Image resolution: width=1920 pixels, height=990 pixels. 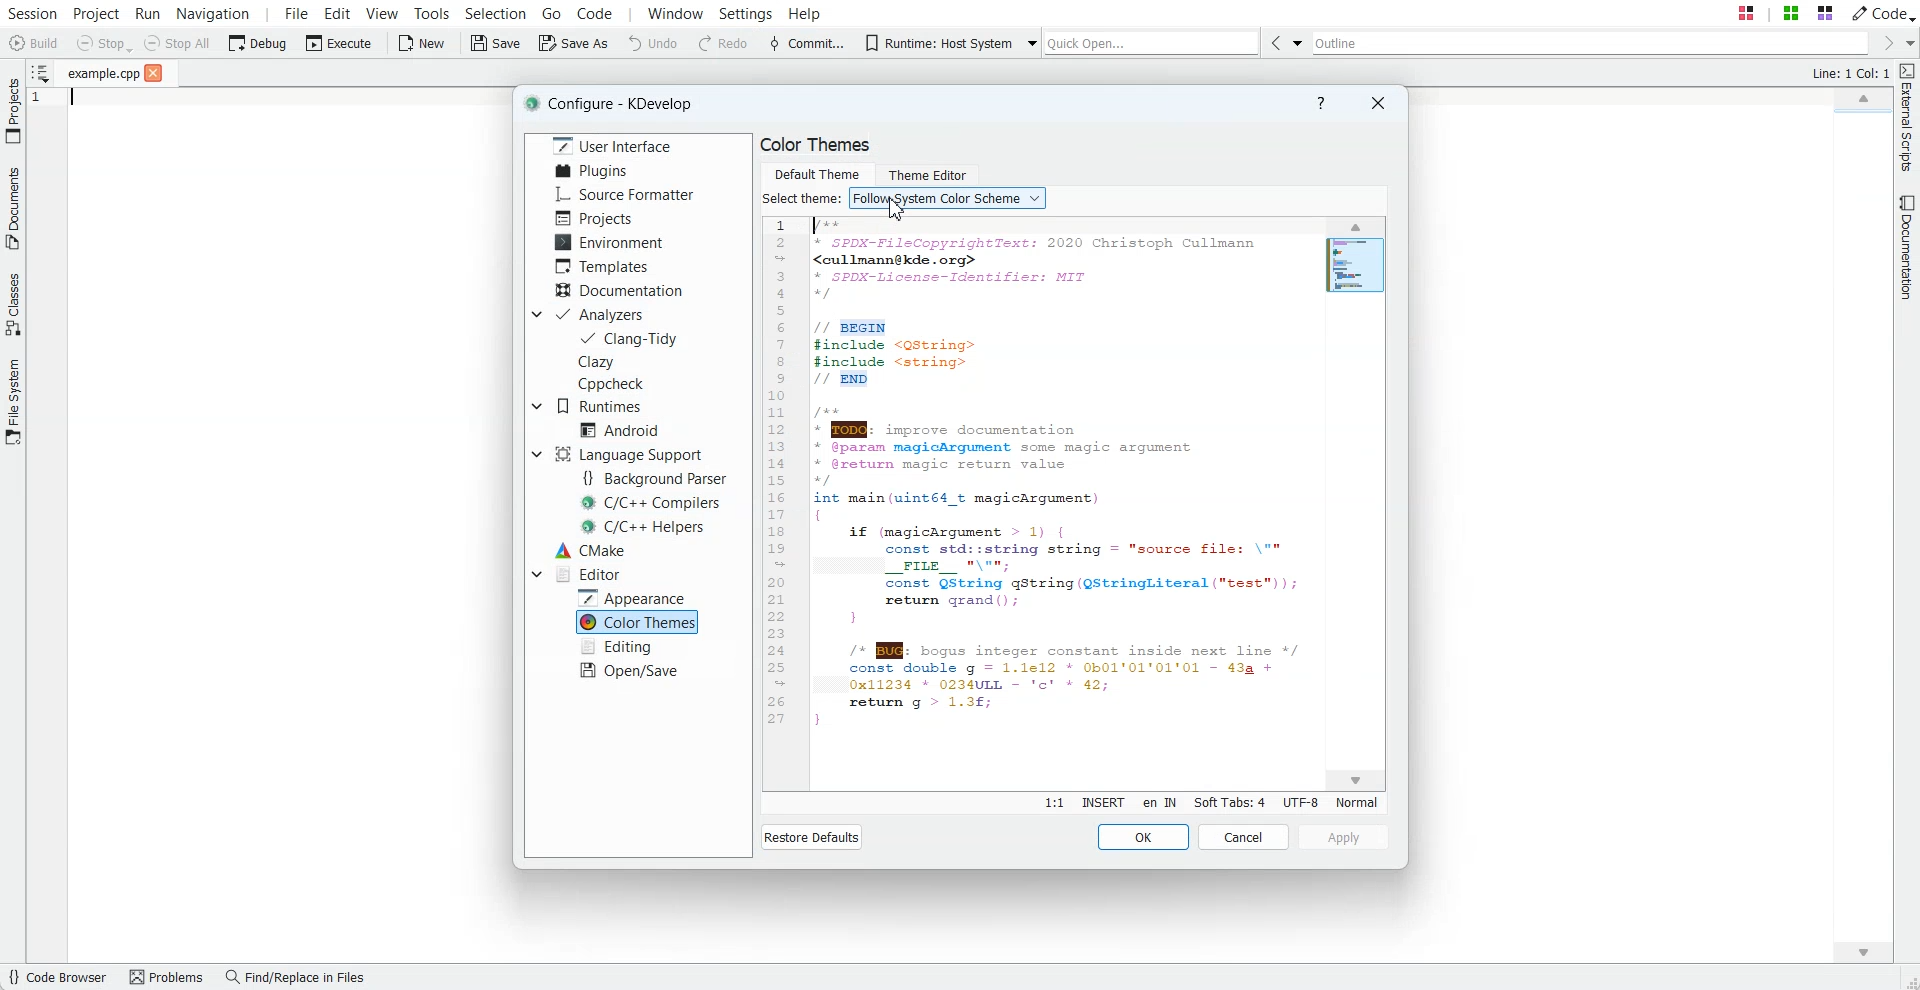 What do you see at coordinates (636, 597) in the screenshot?
I see `Apperarnce` at bounding box center [636, 597].